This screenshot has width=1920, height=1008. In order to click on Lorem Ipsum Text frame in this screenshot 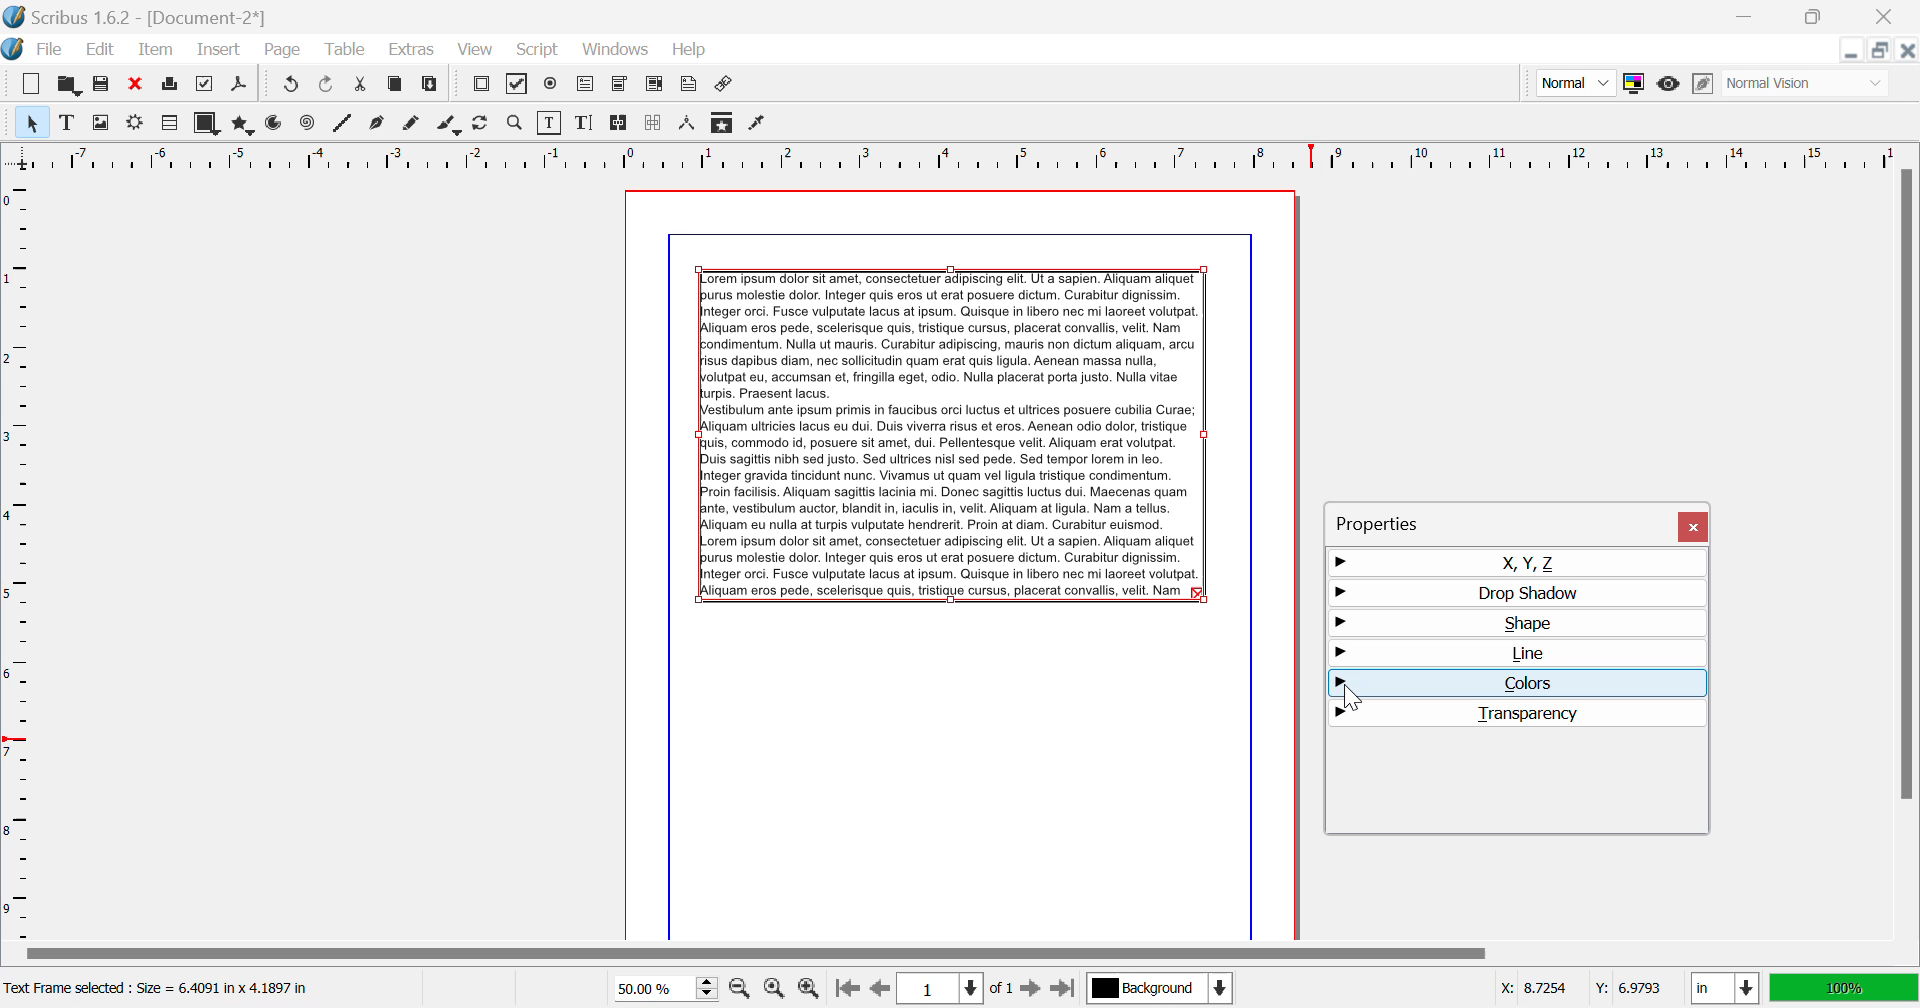, I will do `click(952, 432)`.